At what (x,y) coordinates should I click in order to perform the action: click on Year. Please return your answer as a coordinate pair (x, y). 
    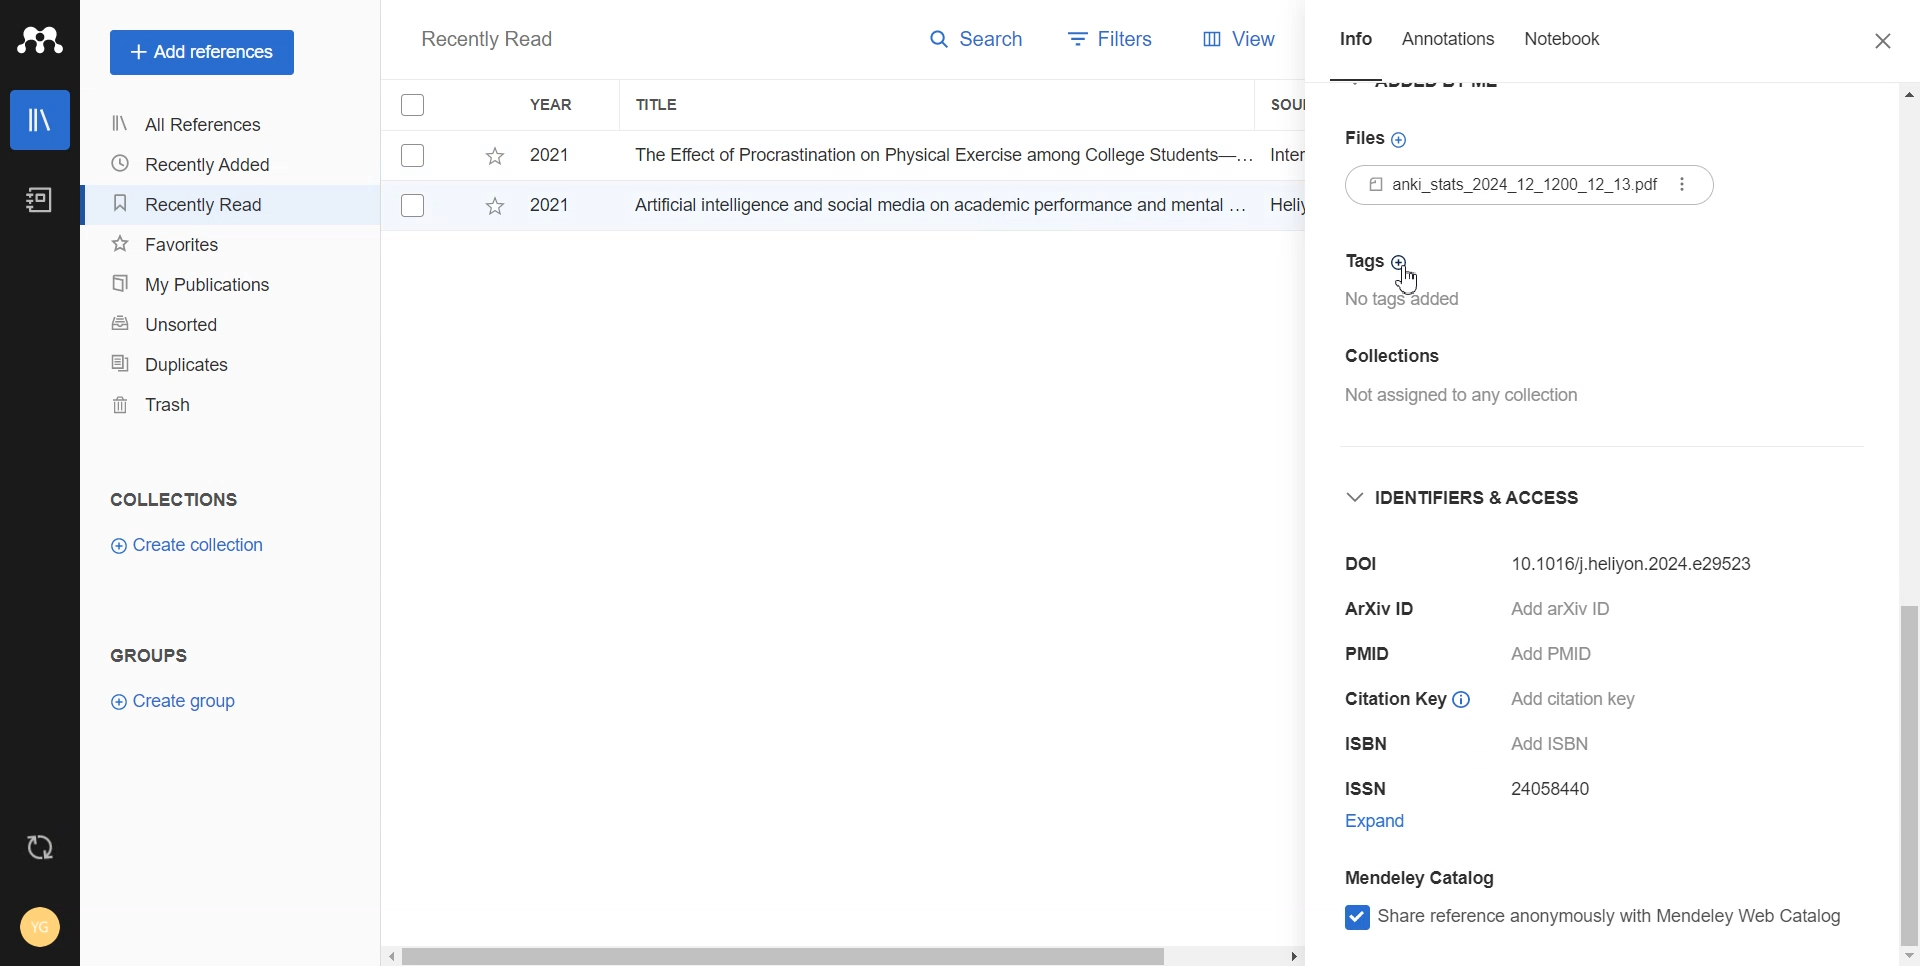
    Looking at the image, I should click on (555, 105).